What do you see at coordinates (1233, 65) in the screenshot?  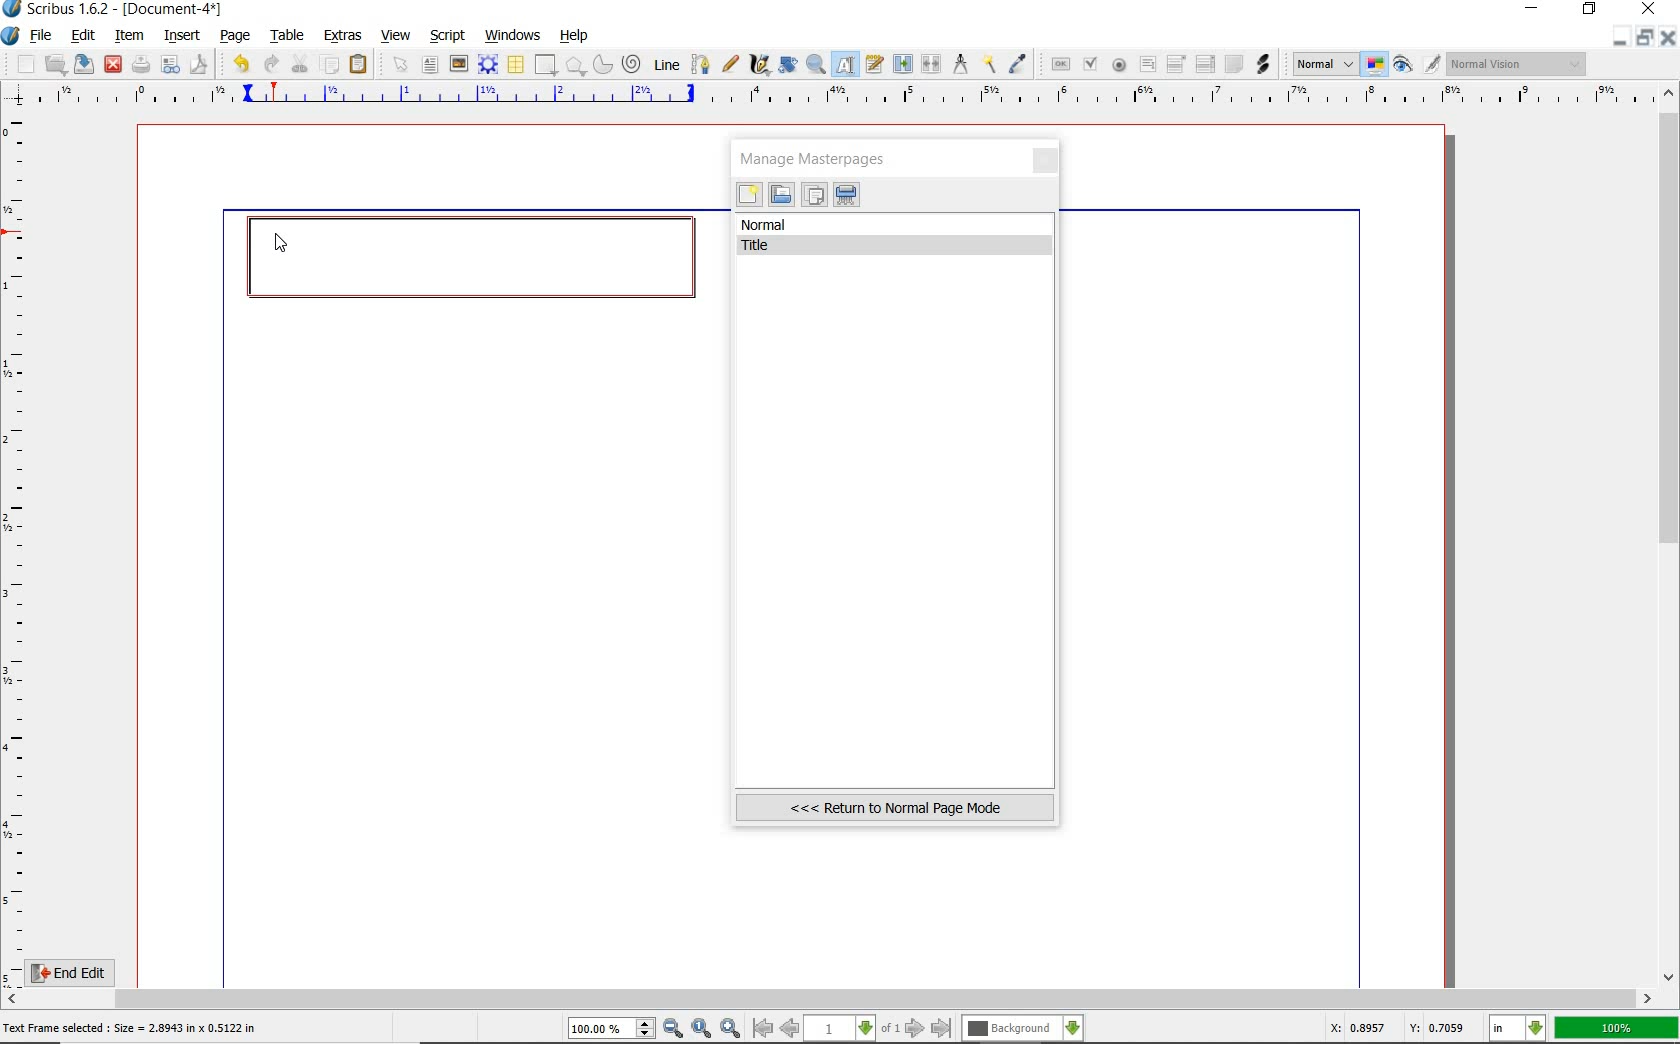 I see `text annotation` at bounding box center [1233, 65].